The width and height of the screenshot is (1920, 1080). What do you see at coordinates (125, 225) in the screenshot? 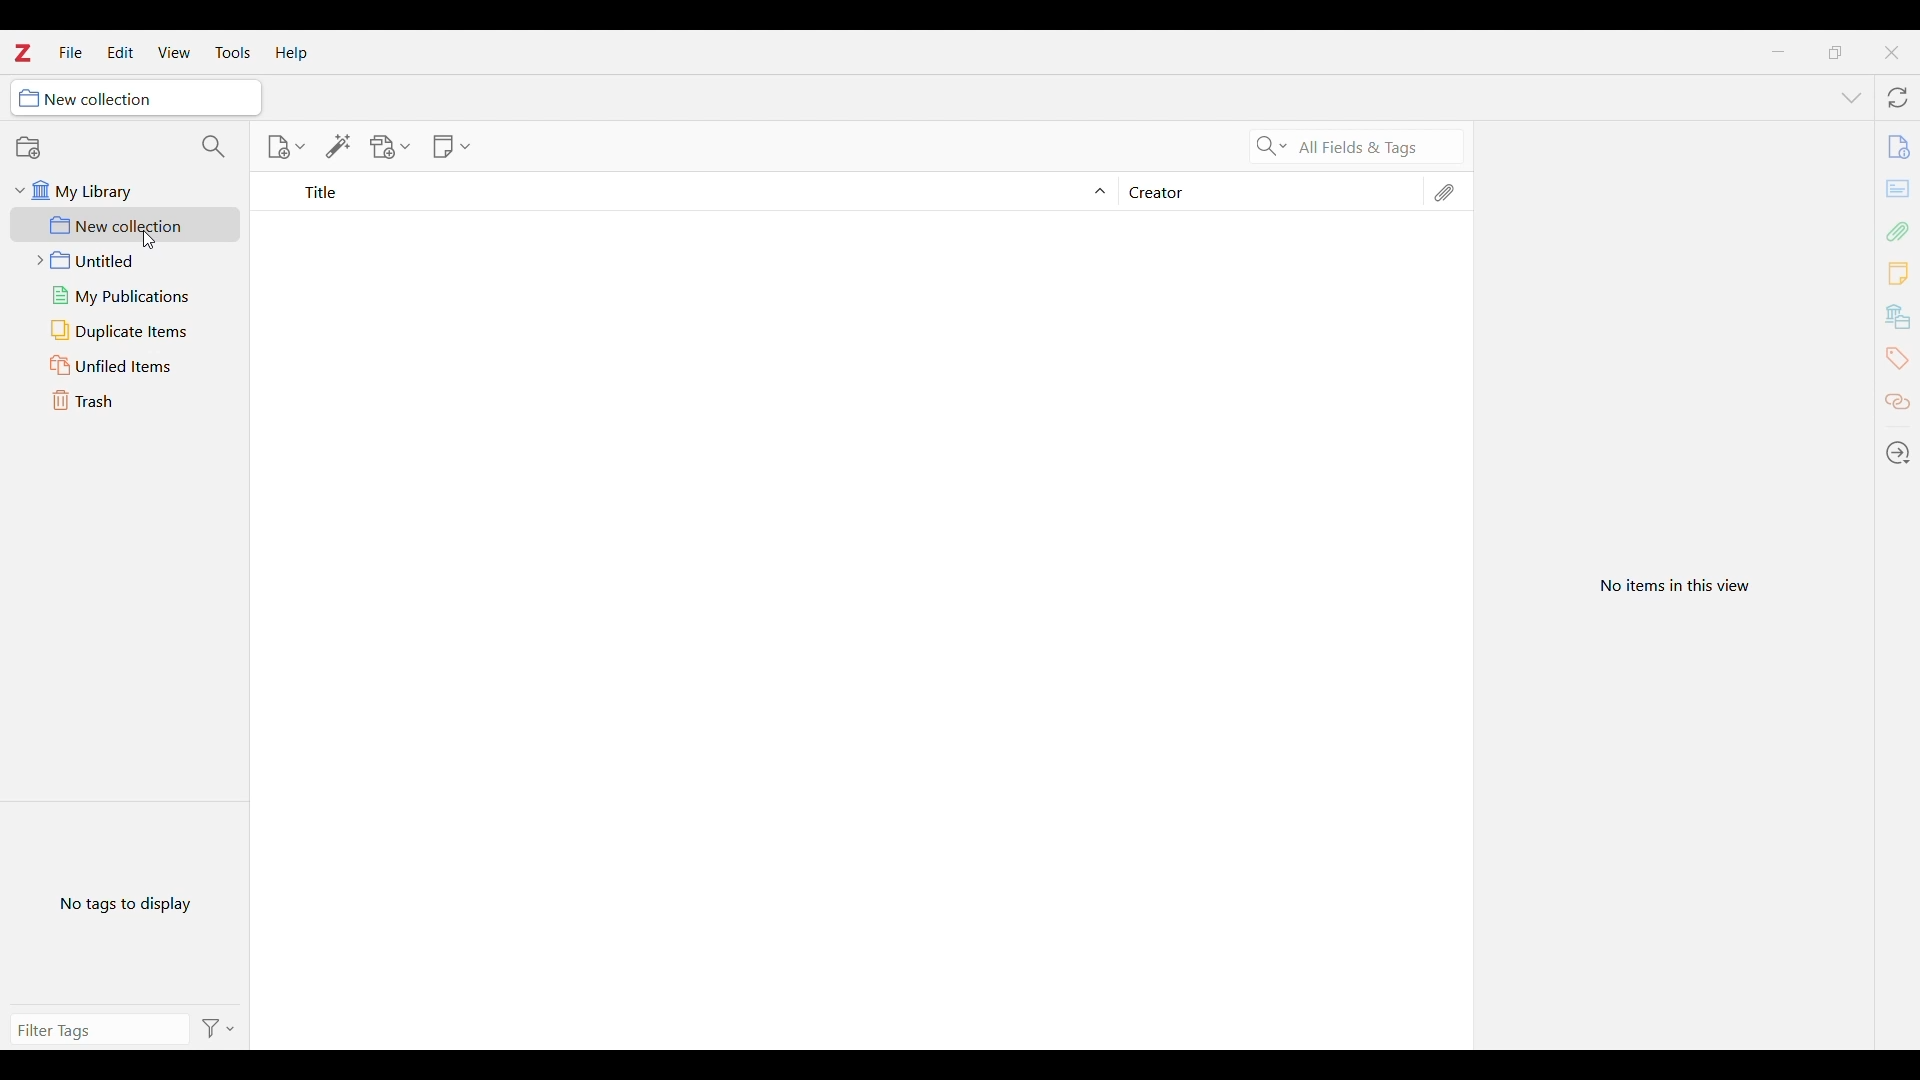
I see `New collection folder` at bounding box center [125, 225].